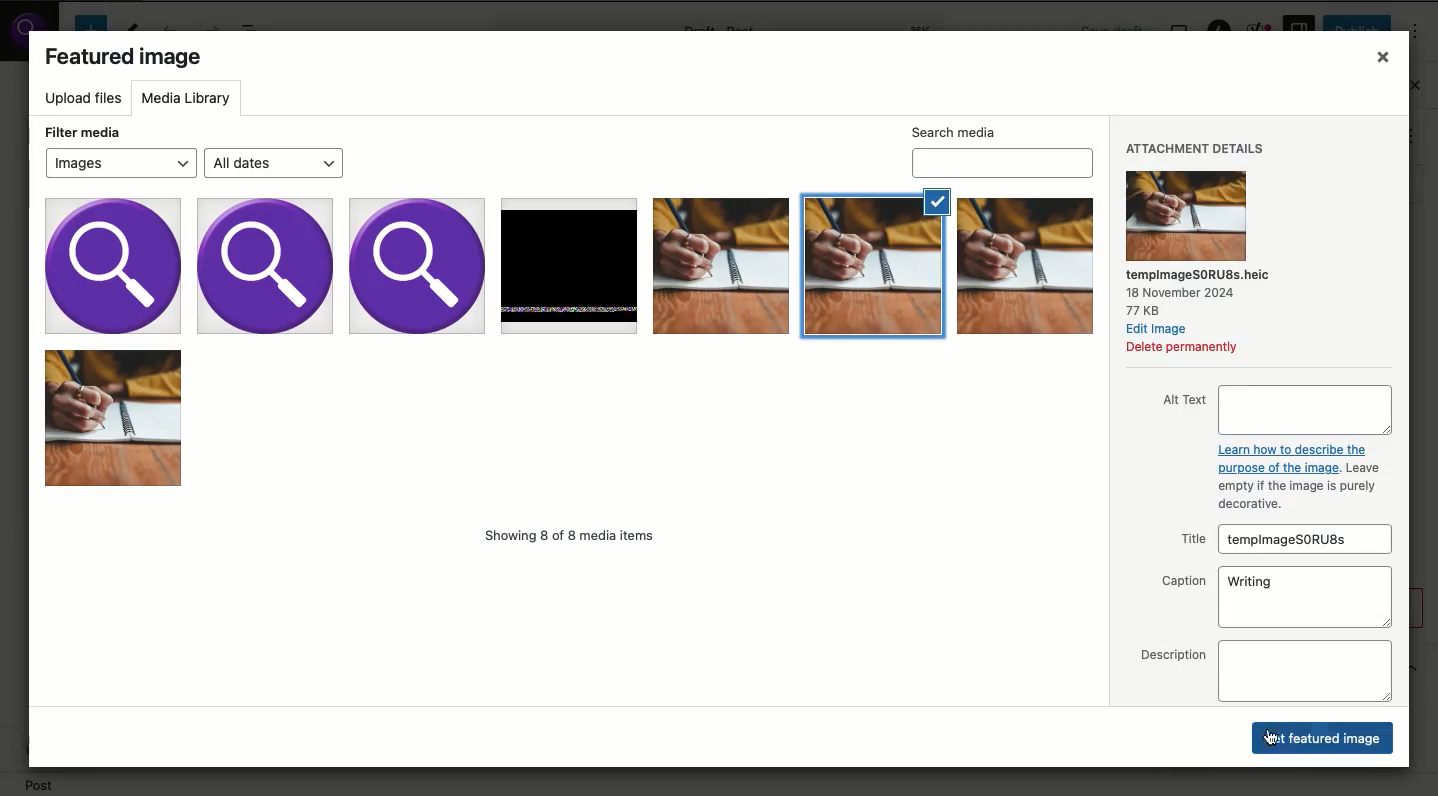  What do you see at coordinates (1185, 399) in the screenshot?
I see `text` at bounding box center [1185, 399].